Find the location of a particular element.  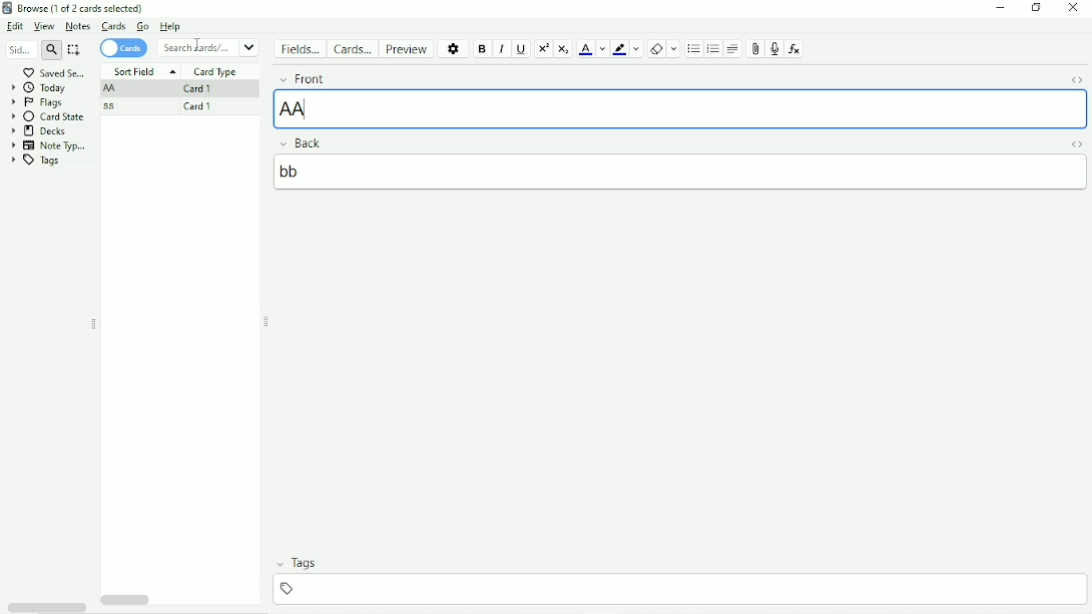

Record audio is located at coordinates (775, 49).